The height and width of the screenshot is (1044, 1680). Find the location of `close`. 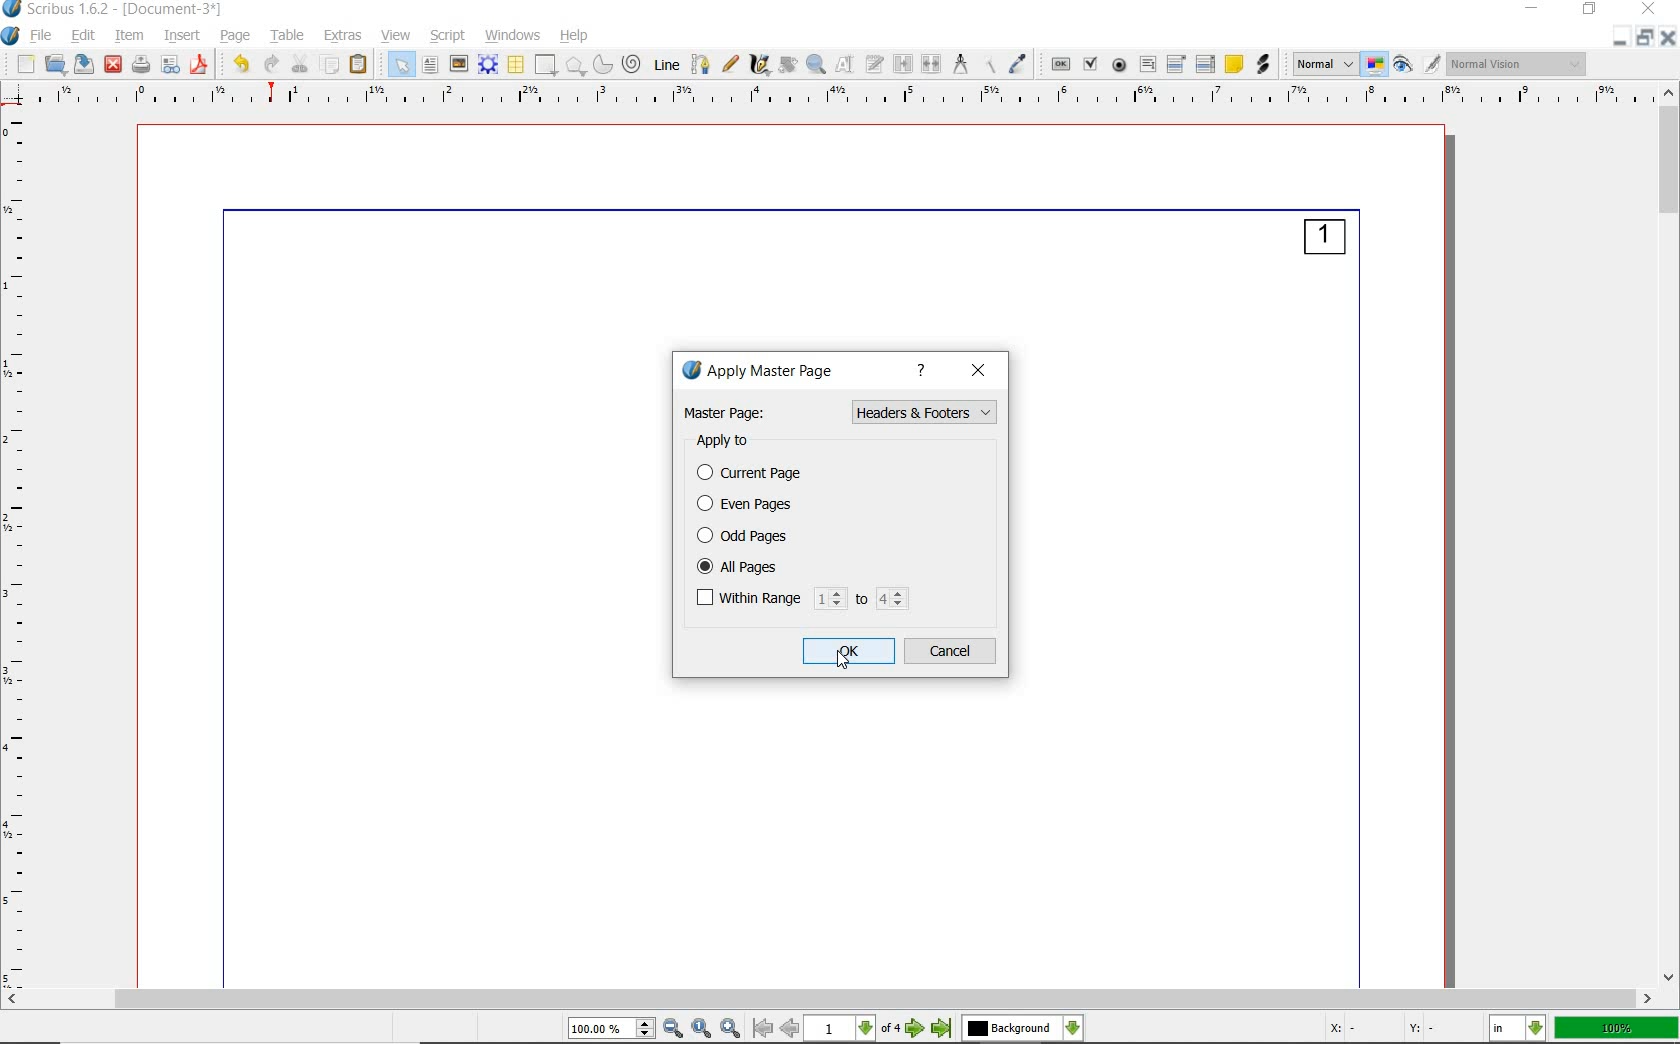

close is located at coordinates (1648, 10).